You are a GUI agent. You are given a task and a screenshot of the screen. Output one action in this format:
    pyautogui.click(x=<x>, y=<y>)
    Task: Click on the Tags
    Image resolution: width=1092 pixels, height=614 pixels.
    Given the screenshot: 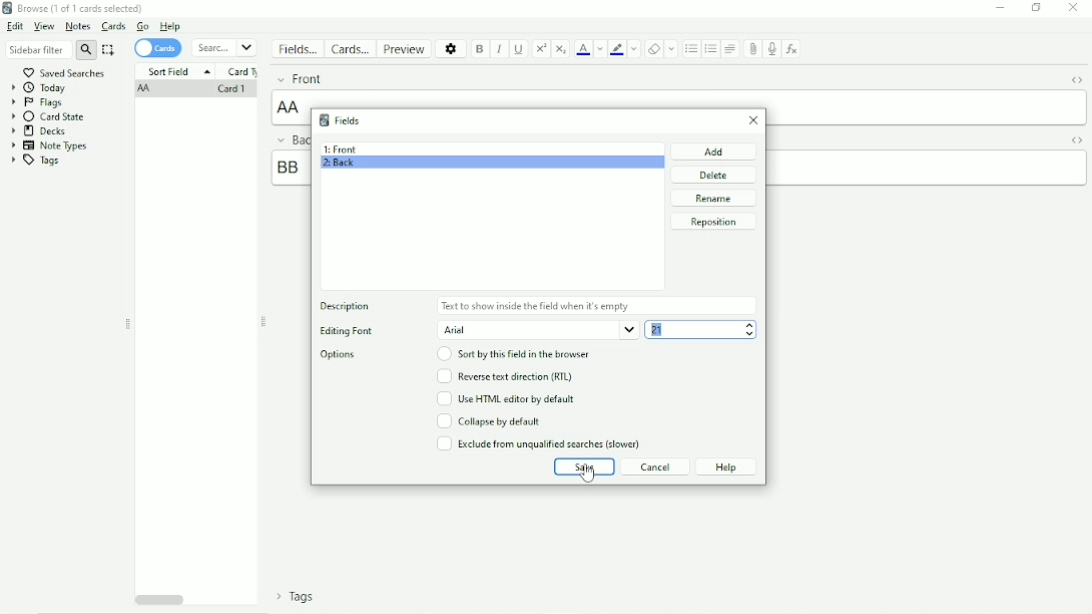 What is the action you would take?
    pyautogui.click(x=35, y=161)
    